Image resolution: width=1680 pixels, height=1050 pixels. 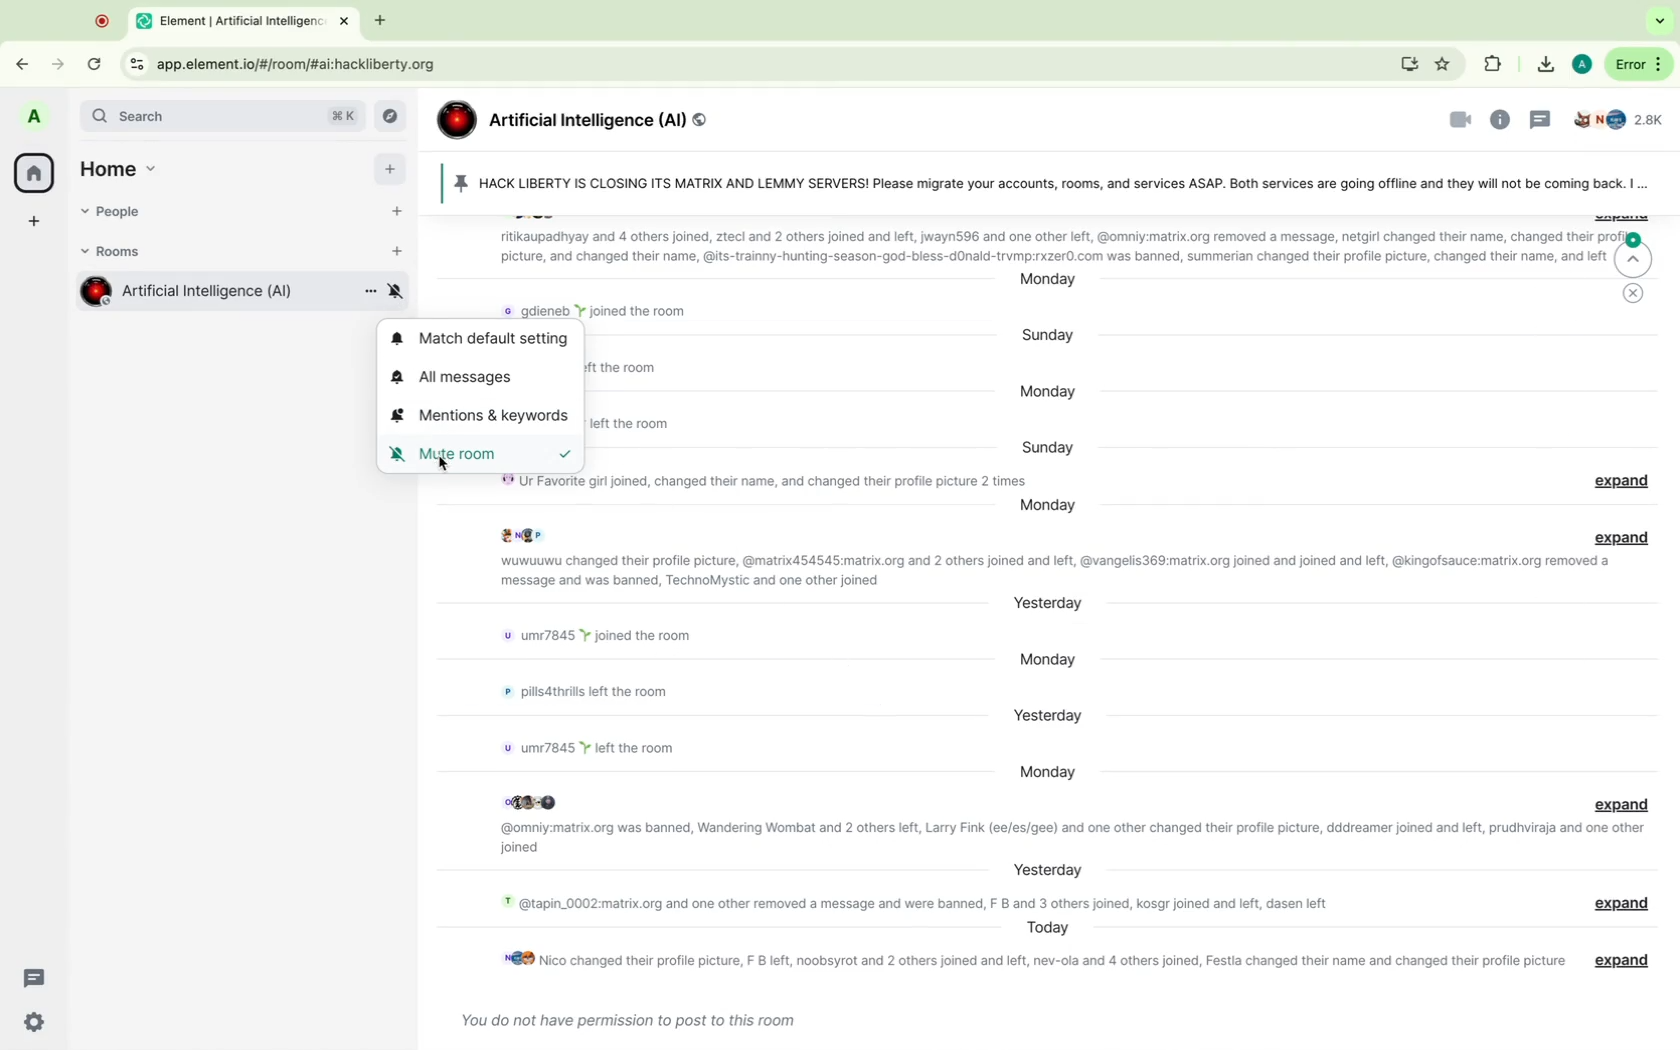 What do you see at coordinates (1618, 905) in the screenshot?
I see `message` at bounding box center [1618, 905].